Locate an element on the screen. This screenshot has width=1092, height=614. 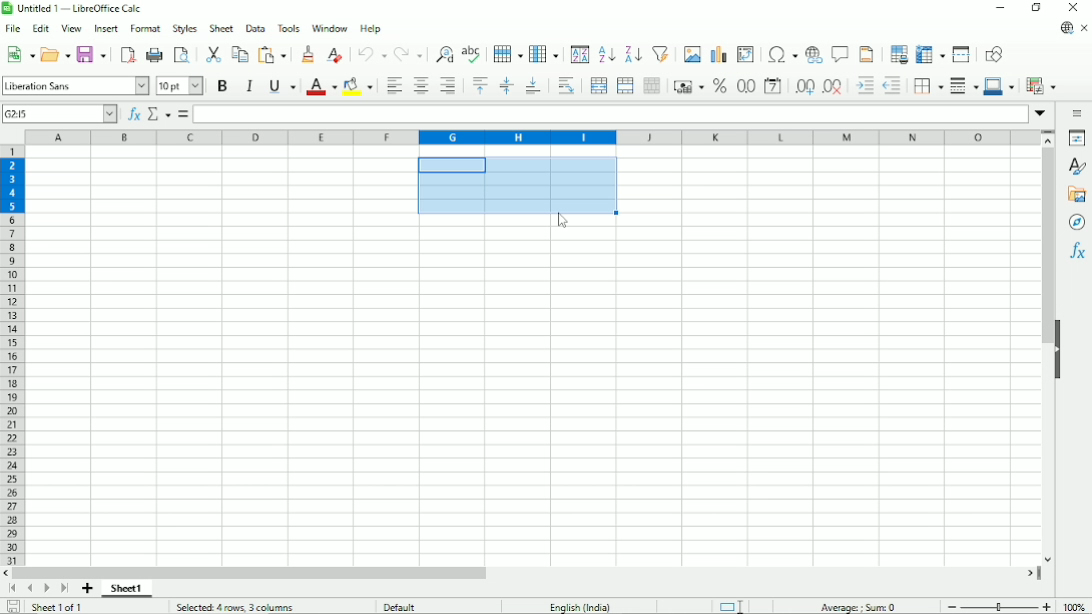
Print is located at coordinates (154, 55).